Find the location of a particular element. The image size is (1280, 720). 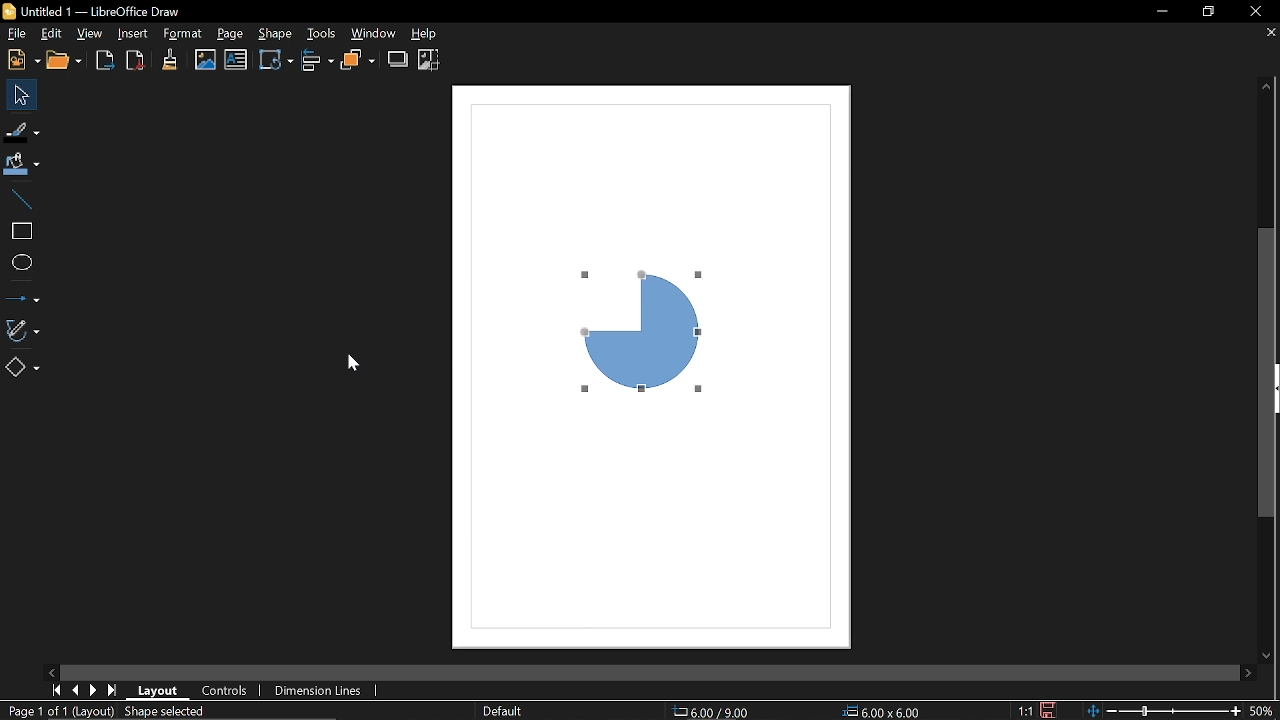

Shape selected is located at coordinates (166, 712).